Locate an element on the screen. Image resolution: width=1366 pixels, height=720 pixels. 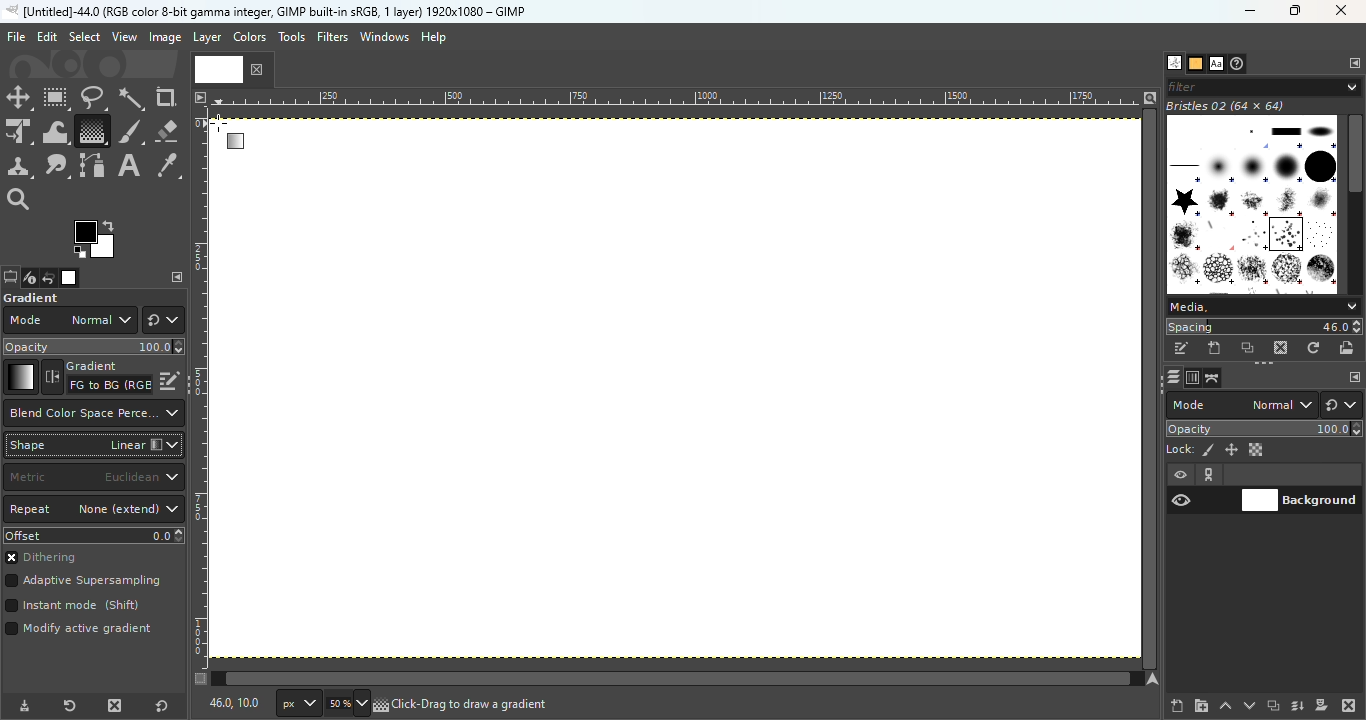
View/Hide is located at coordinates (1202, 488).